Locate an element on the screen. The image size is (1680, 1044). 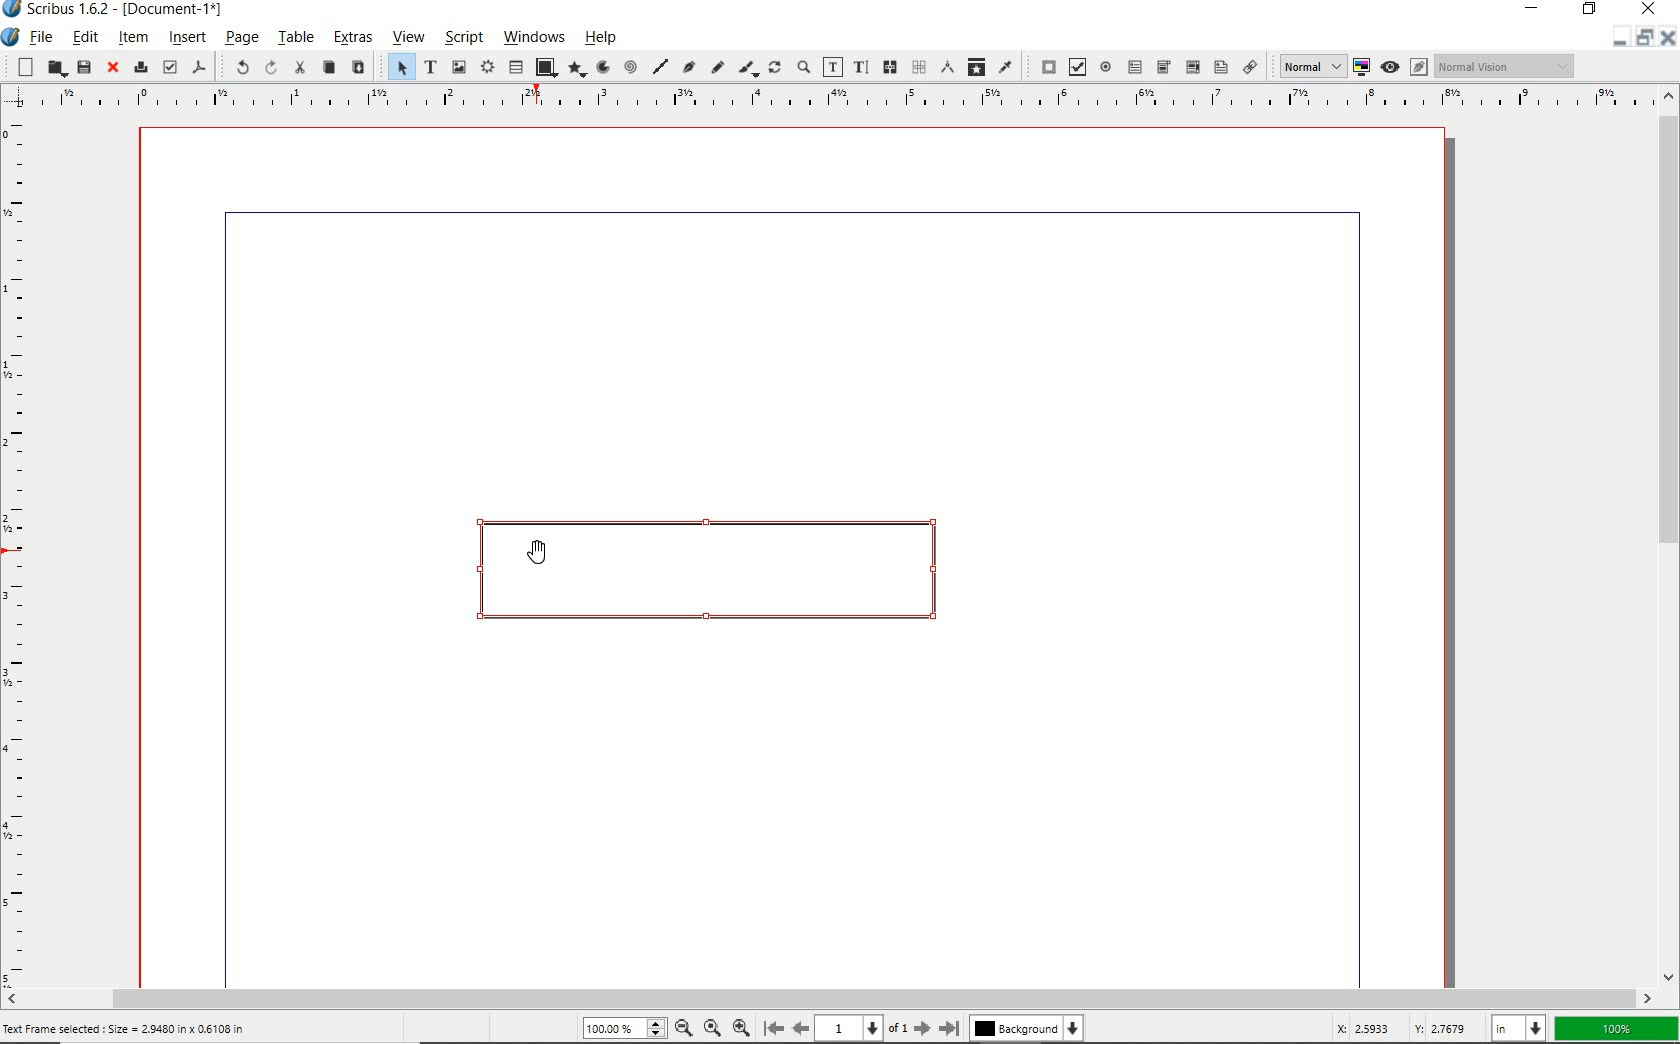
normal is located at coordinates (1309, 66).